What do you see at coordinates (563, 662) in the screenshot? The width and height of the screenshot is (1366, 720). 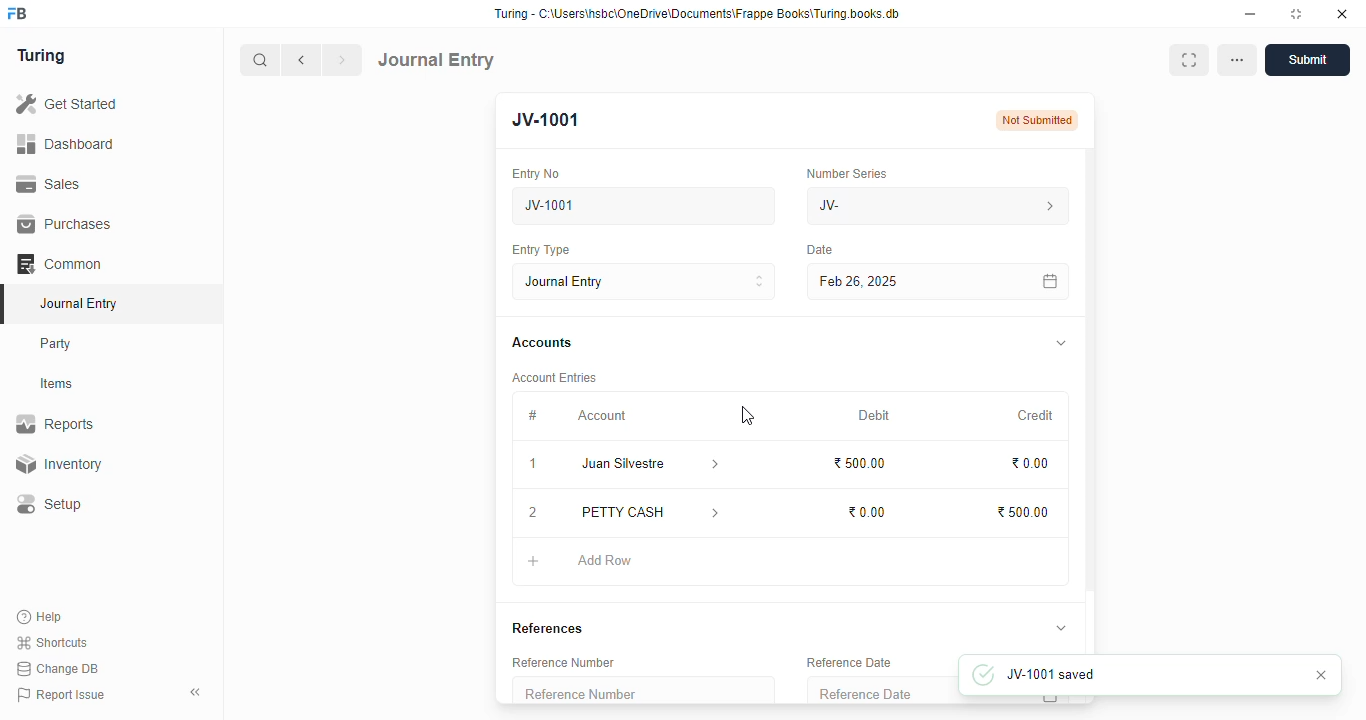 I see `reference number` at bounding box center [563, 662].